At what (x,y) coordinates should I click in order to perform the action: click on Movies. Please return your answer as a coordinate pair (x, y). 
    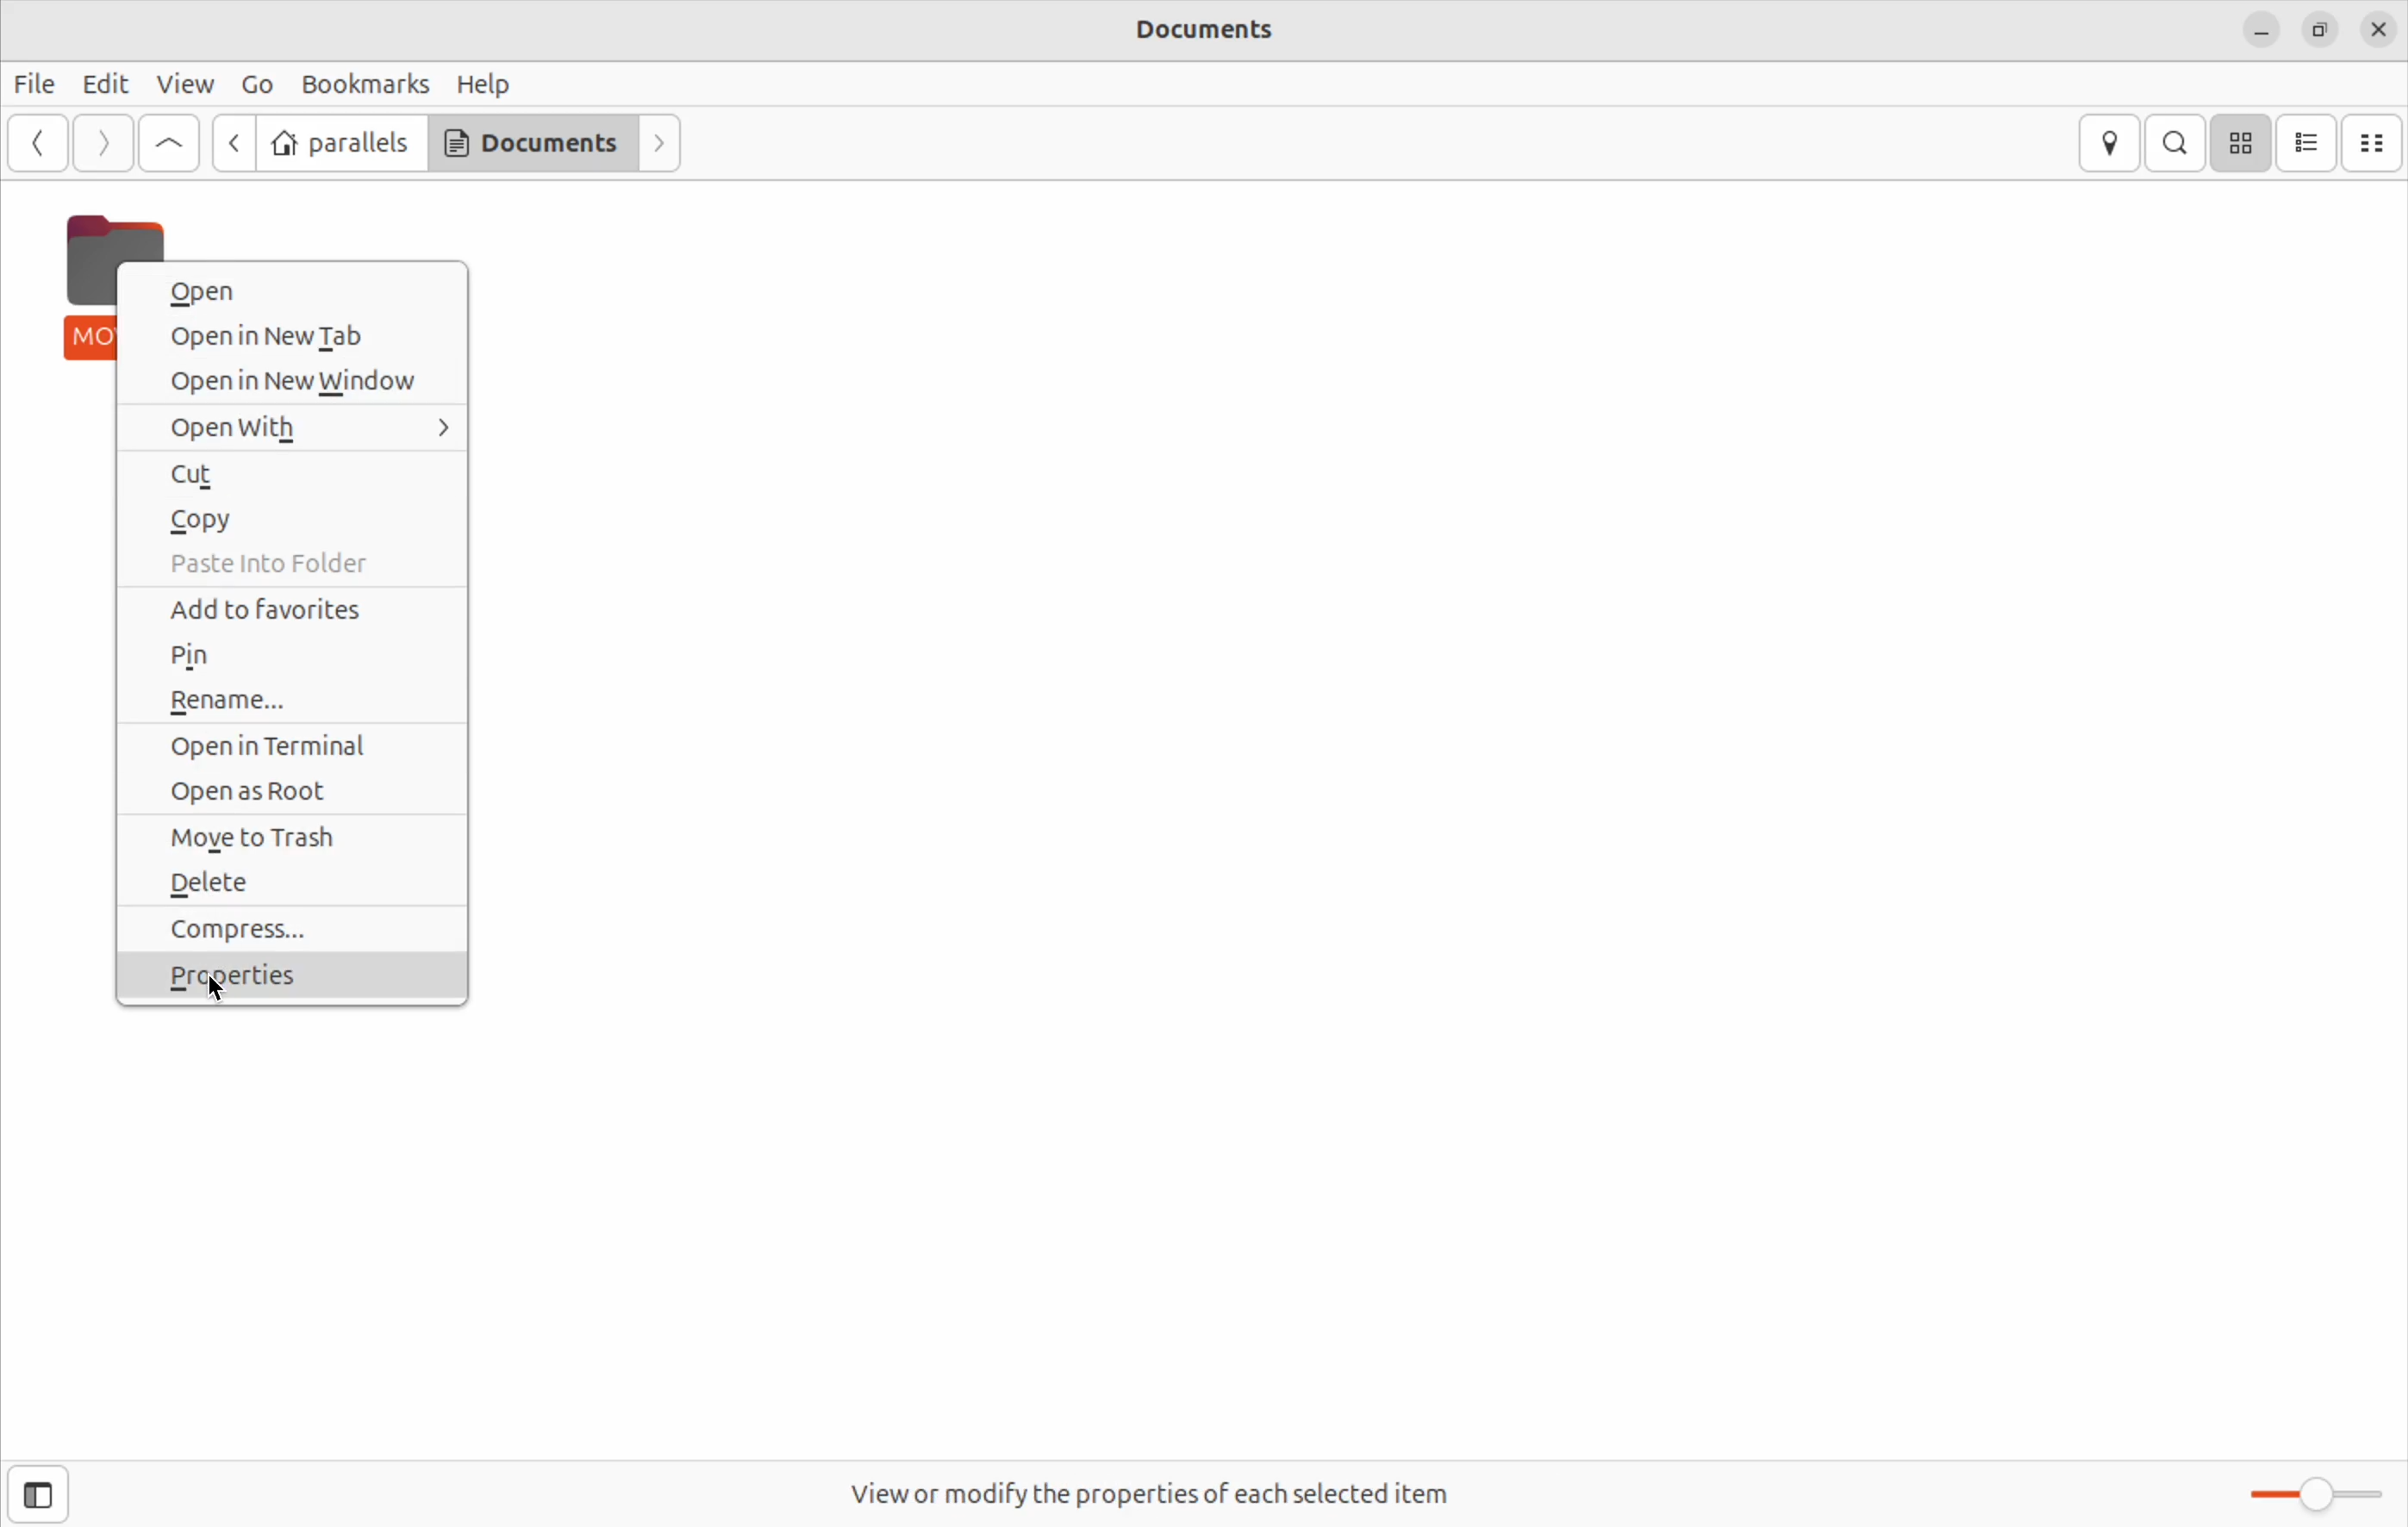
    Looking at the image, I should click on (89, 282).